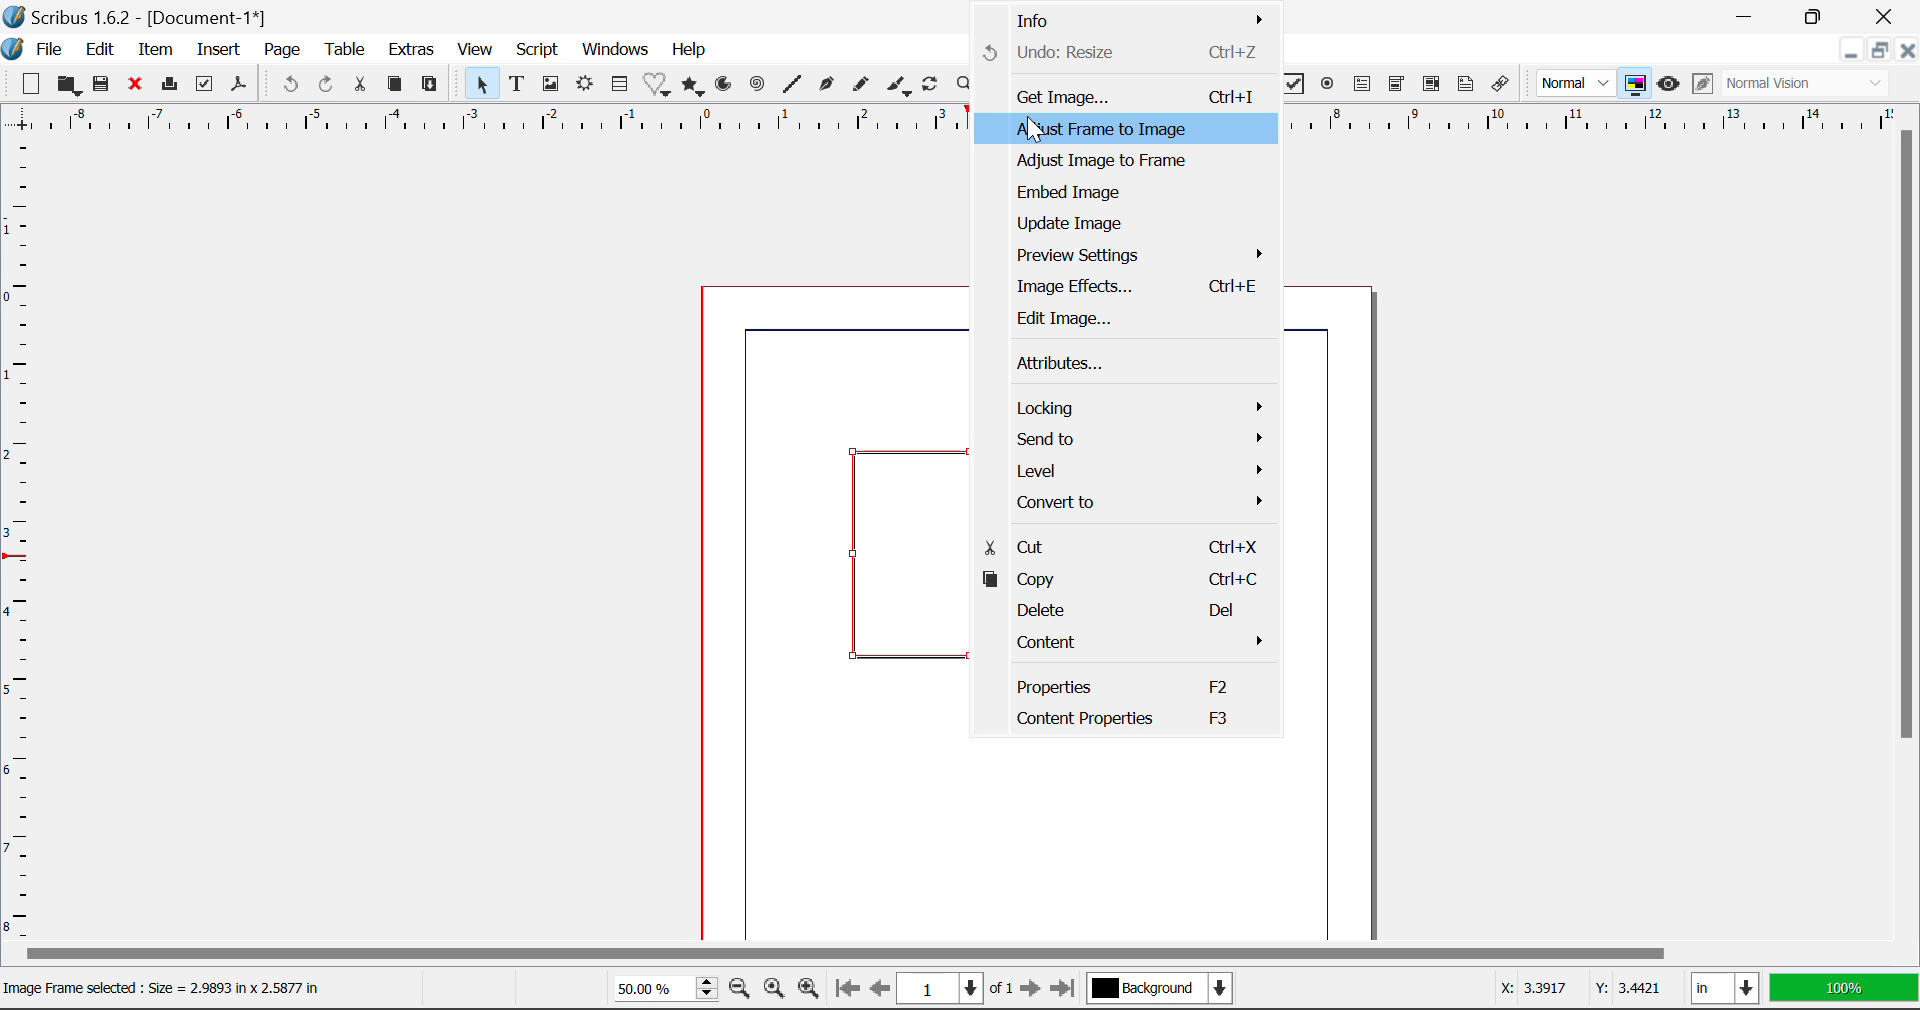 The image size is (1920, 1010). Describe the element at coordinates (622, 84) in the screenshot. I see `Insert Table` at that location.